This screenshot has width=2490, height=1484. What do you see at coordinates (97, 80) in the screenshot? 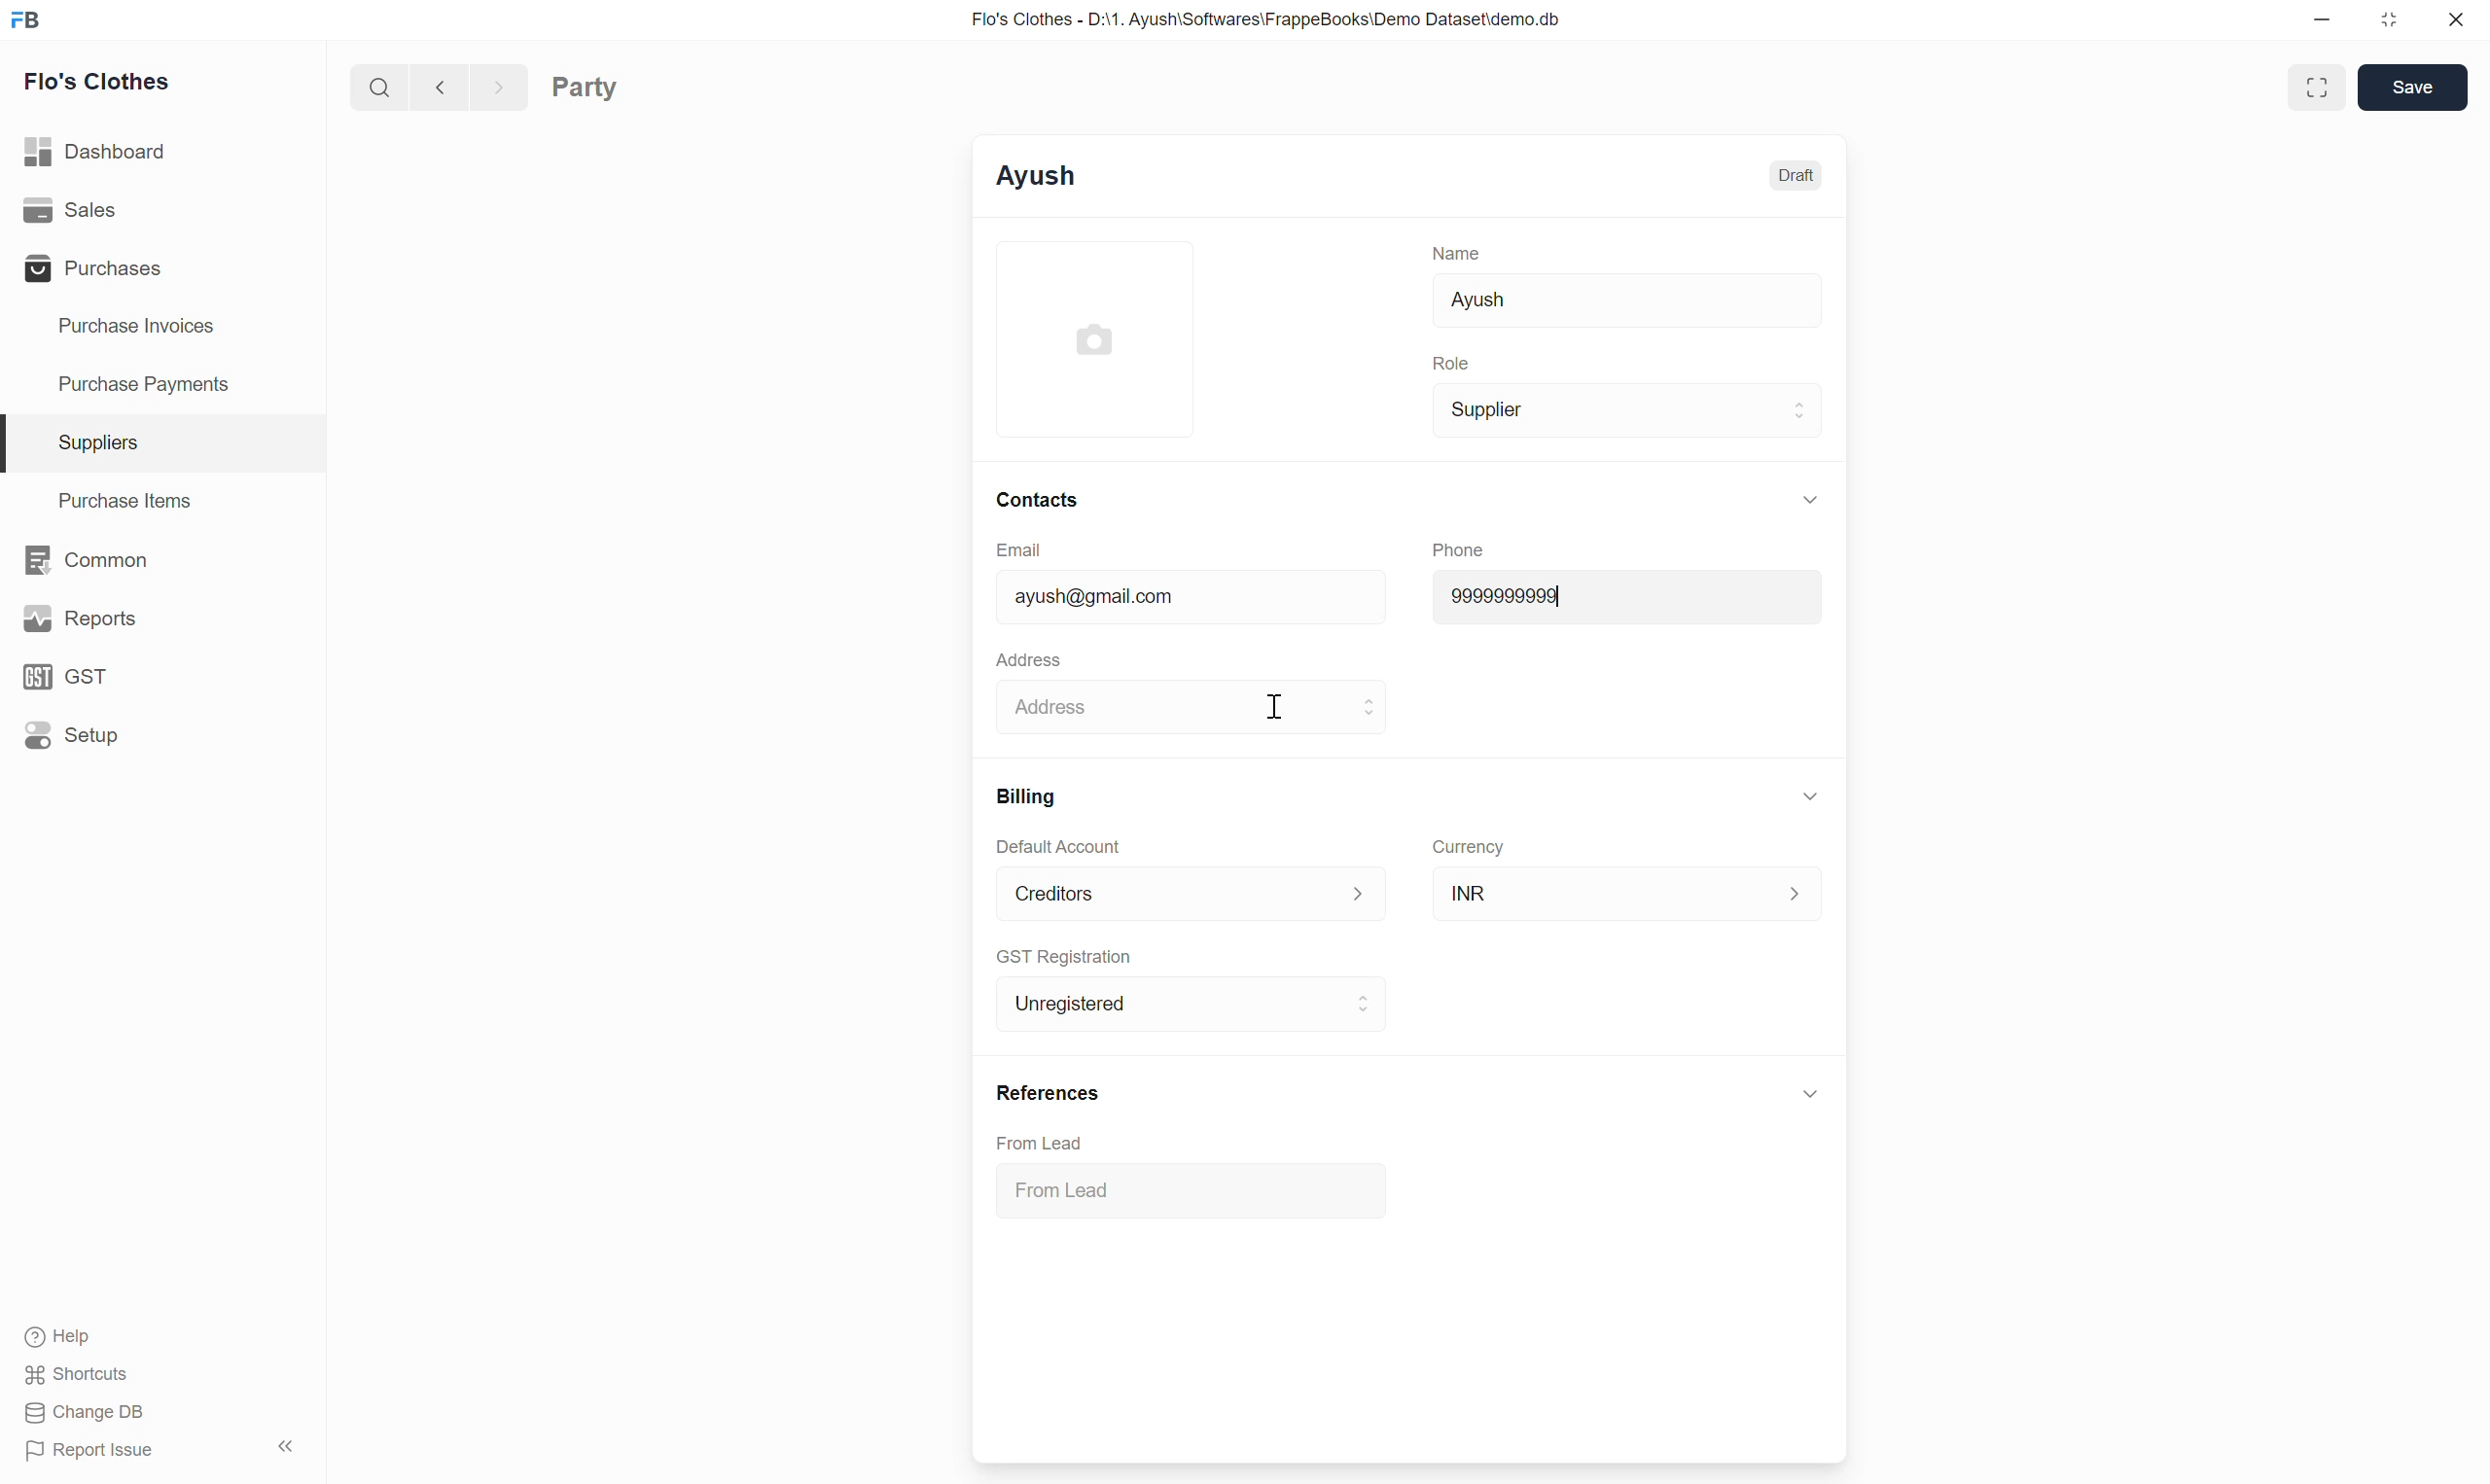
I see `Flo's Clothes` at bounding box center [97, 80].